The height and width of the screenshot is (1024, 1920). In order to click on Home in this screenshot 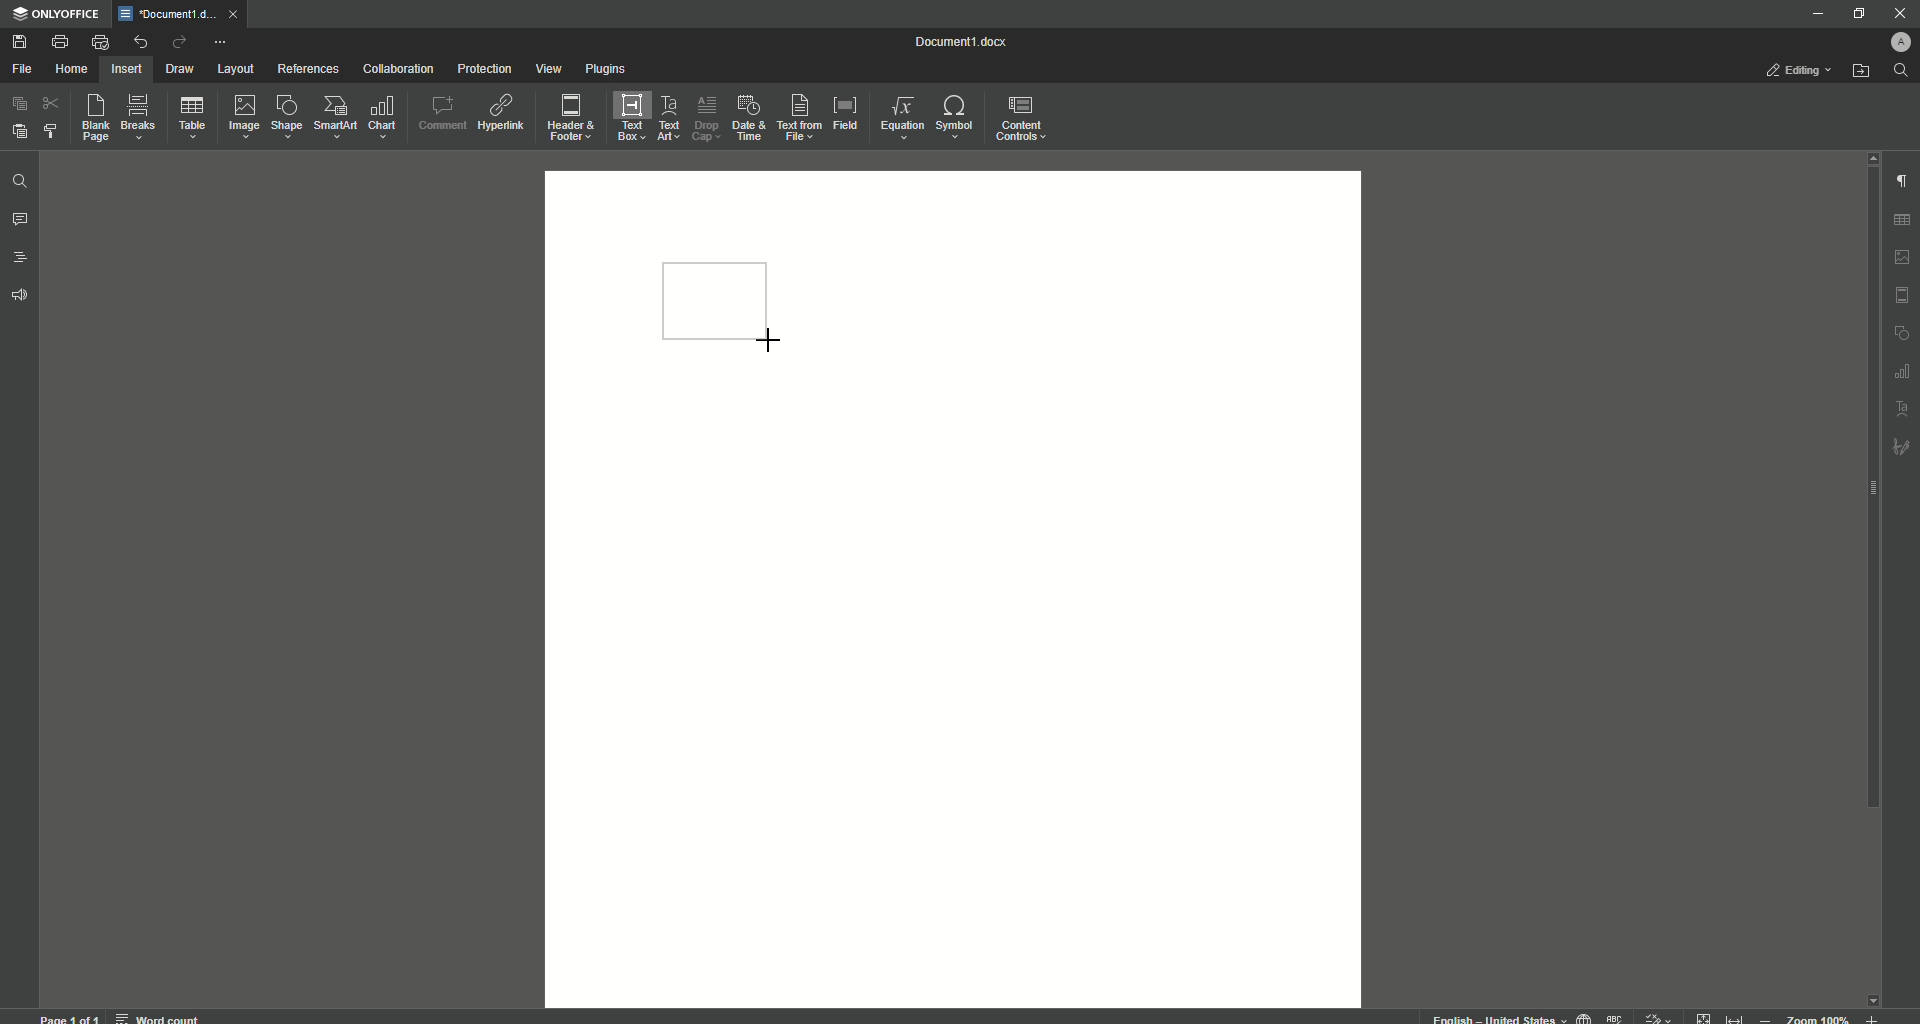, I will do `click(71, 70)`.